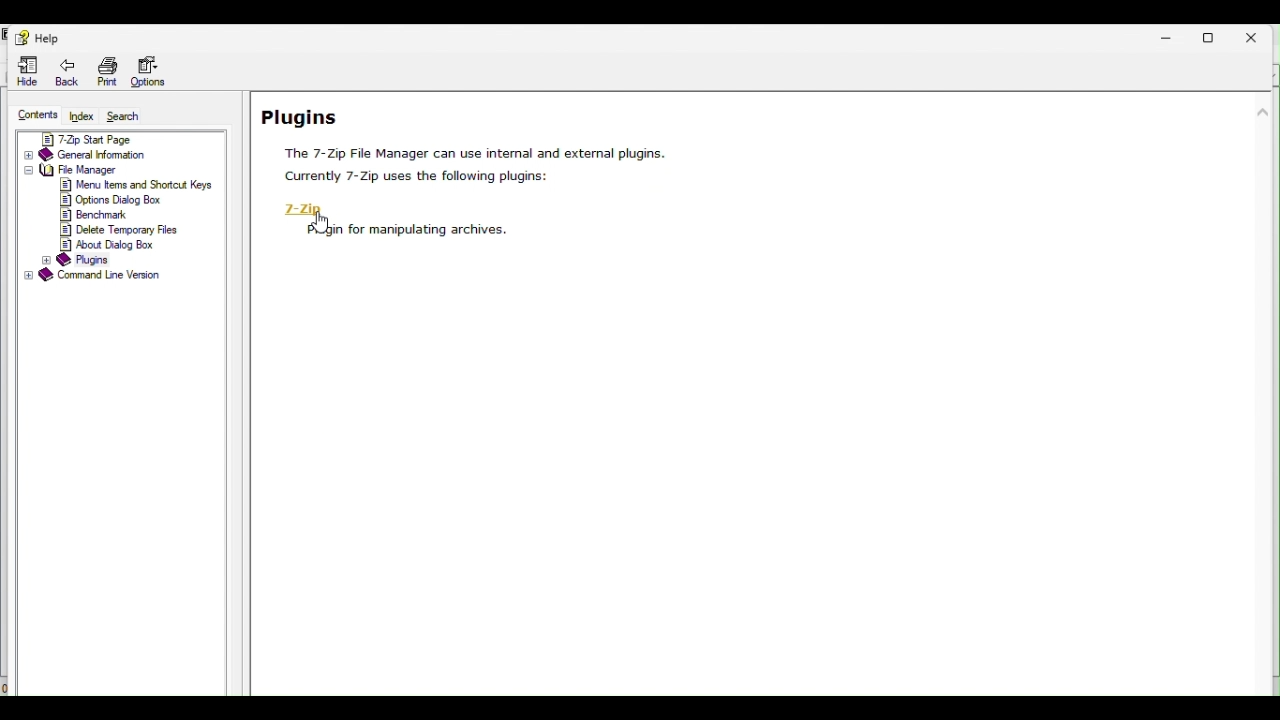  I want to click on plugins, so click(81, 260).